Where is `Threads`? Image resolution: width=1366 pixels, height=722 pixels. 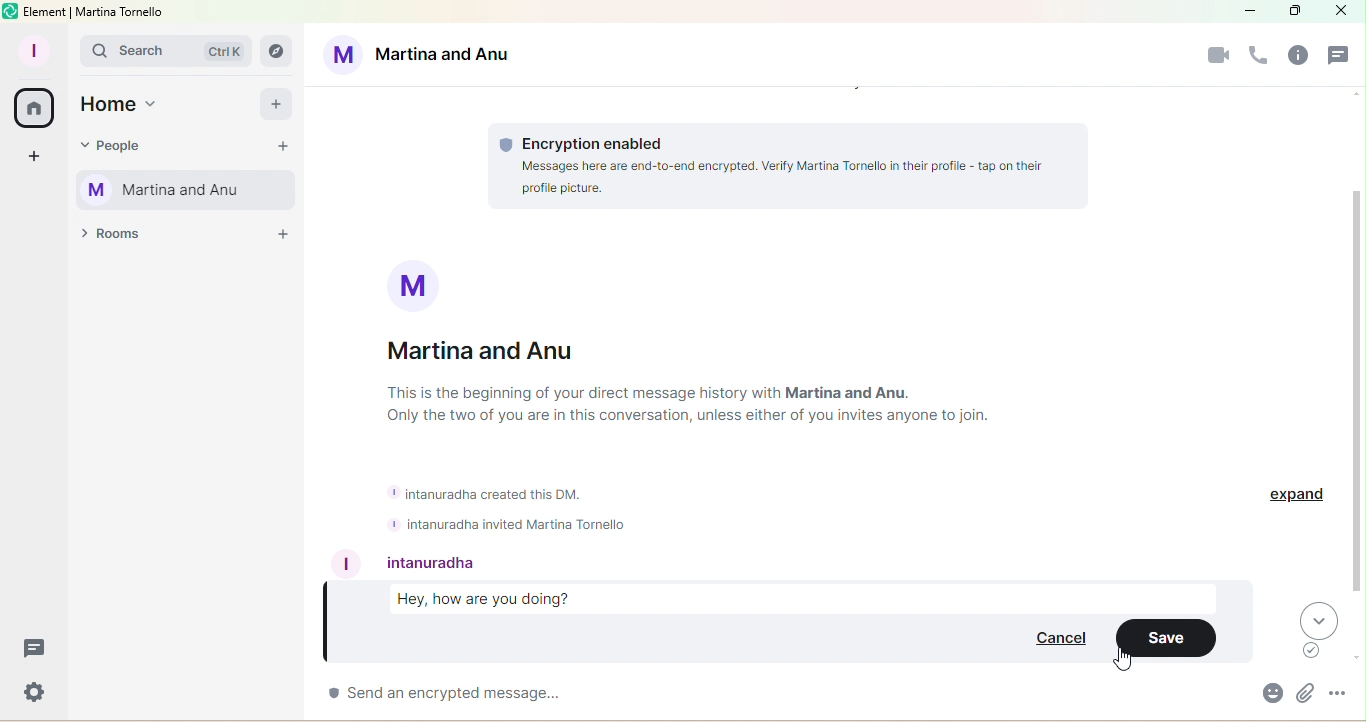
Threads is located at coordinates (1340, 57).